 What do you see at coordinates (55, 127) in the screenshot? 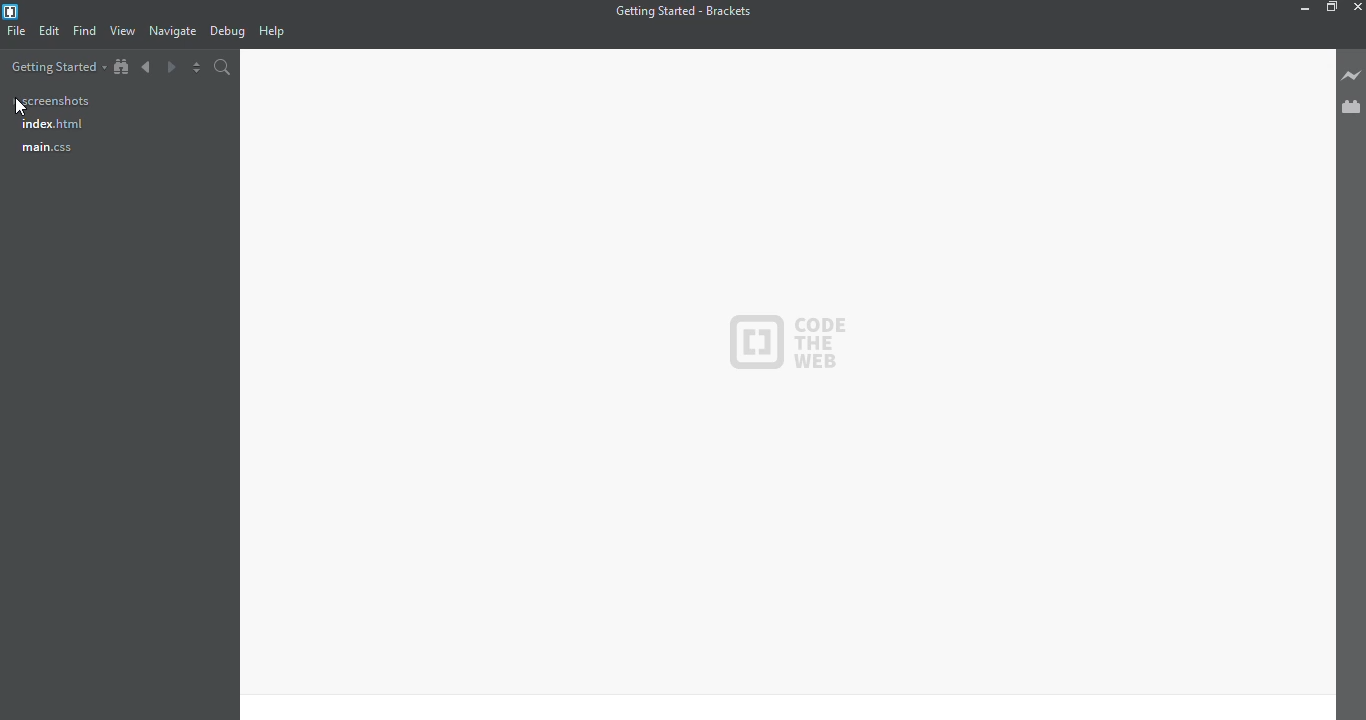
I see `index.html` at bounding box center [55, 127].